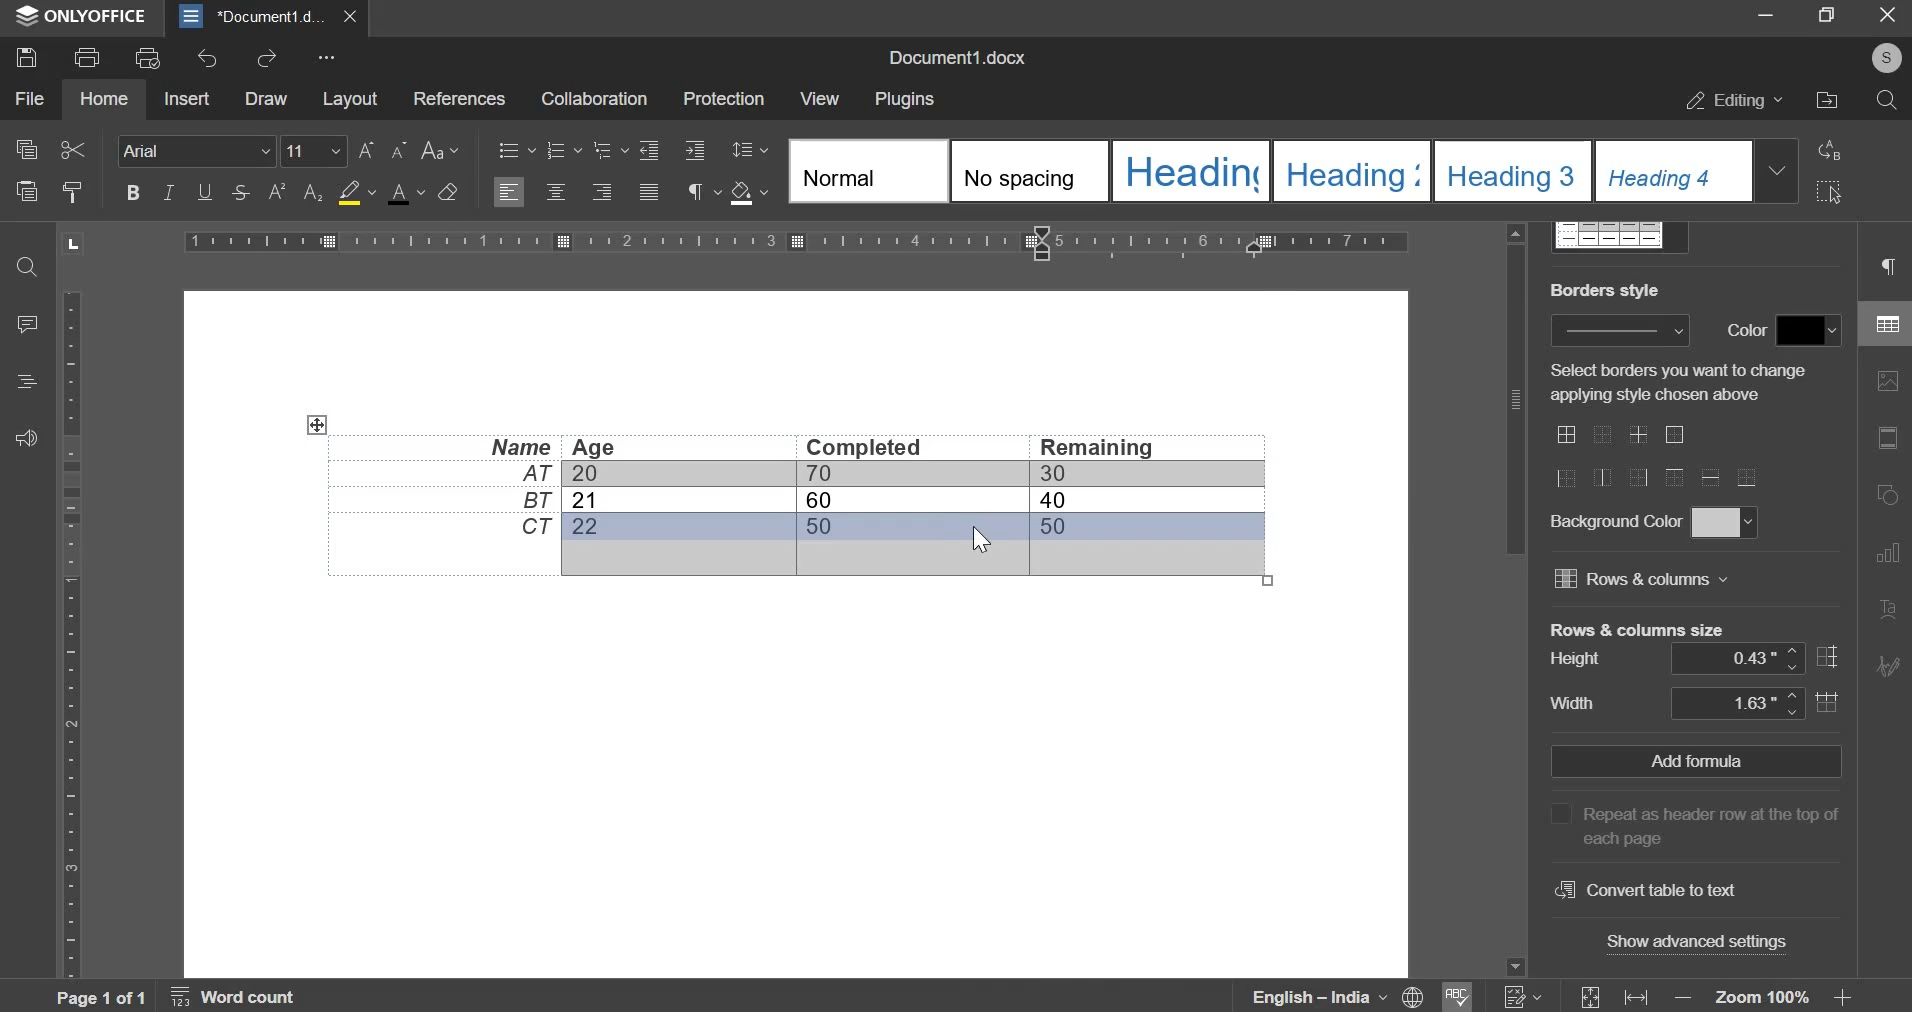 This screenshot has height=1012, width=1912. Describe the element at coordinates (795, 241) in the screenshot. I see `horizontal scale` at that location.